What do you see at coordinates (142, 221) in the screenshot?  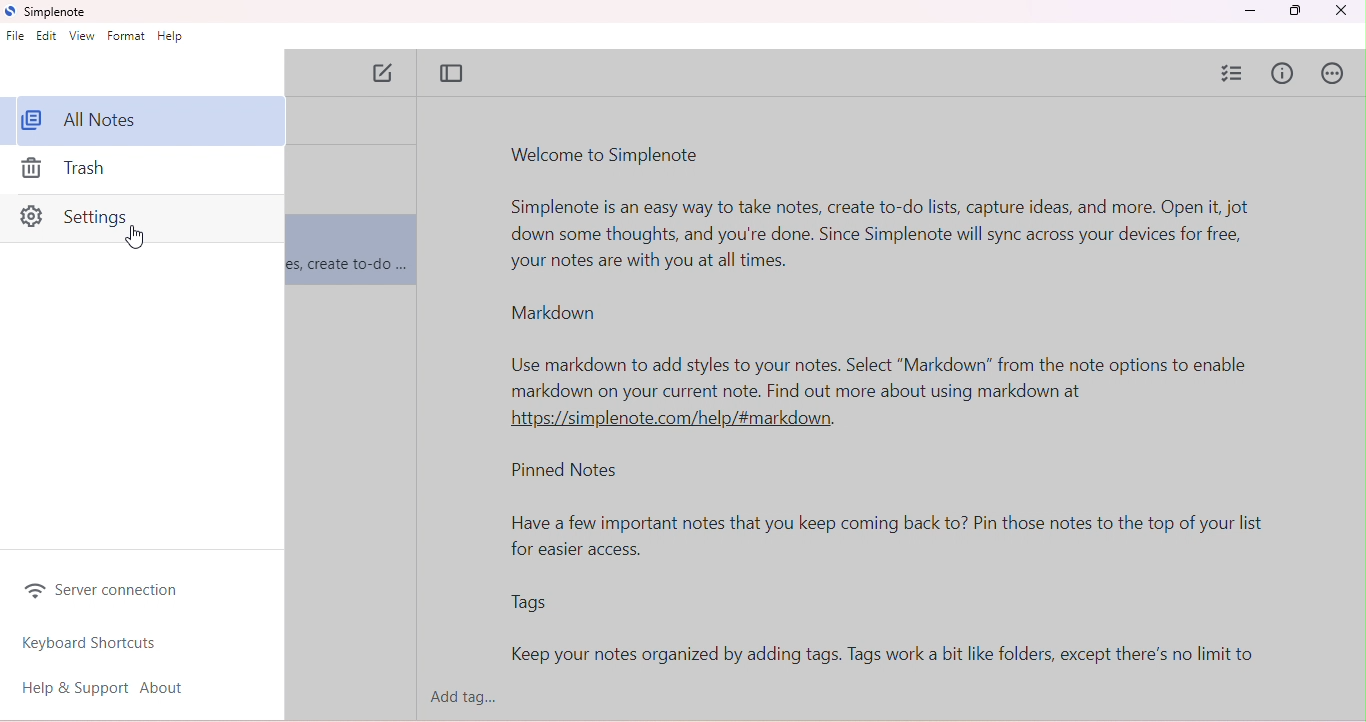 I see `settings` at bounding box center [142, 221].